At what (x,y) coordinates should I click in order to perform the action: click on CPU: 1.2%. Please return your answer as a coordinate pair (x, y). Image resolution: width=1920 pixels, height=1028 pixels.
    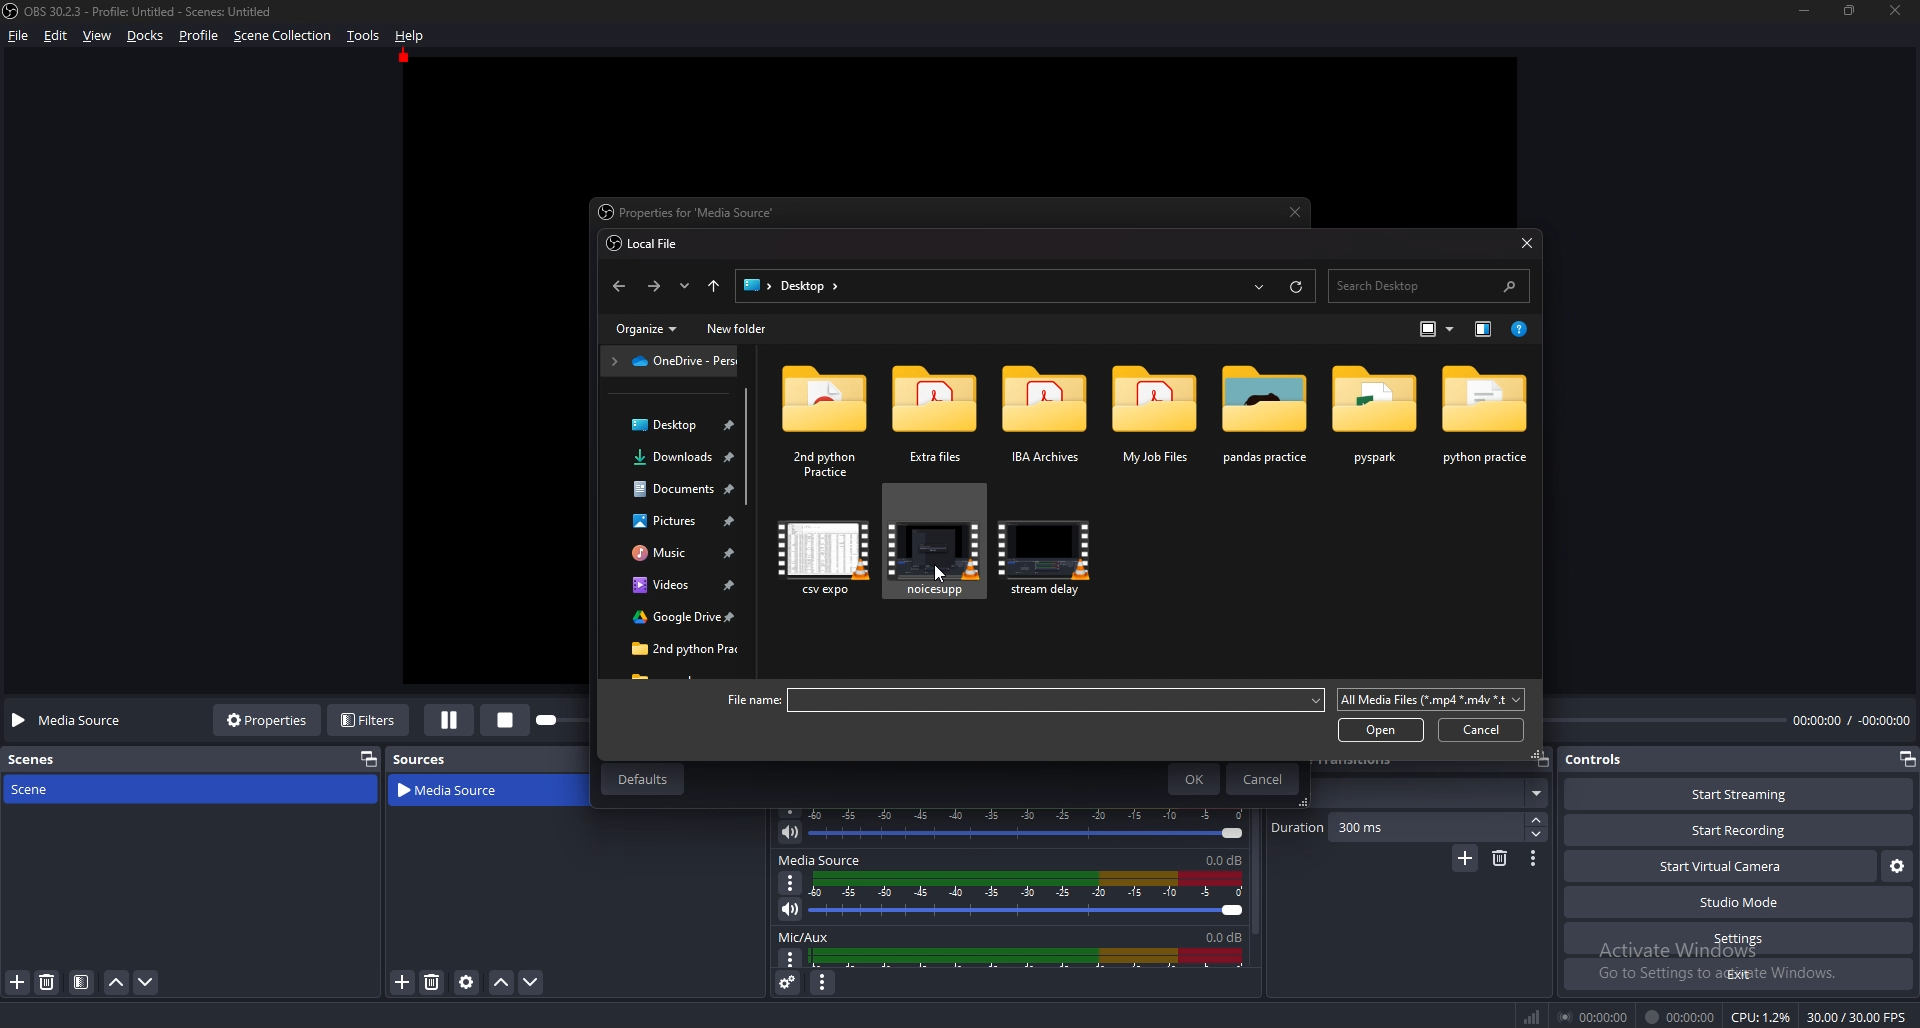
    Looking at the image, I should click on (1760, 1017).